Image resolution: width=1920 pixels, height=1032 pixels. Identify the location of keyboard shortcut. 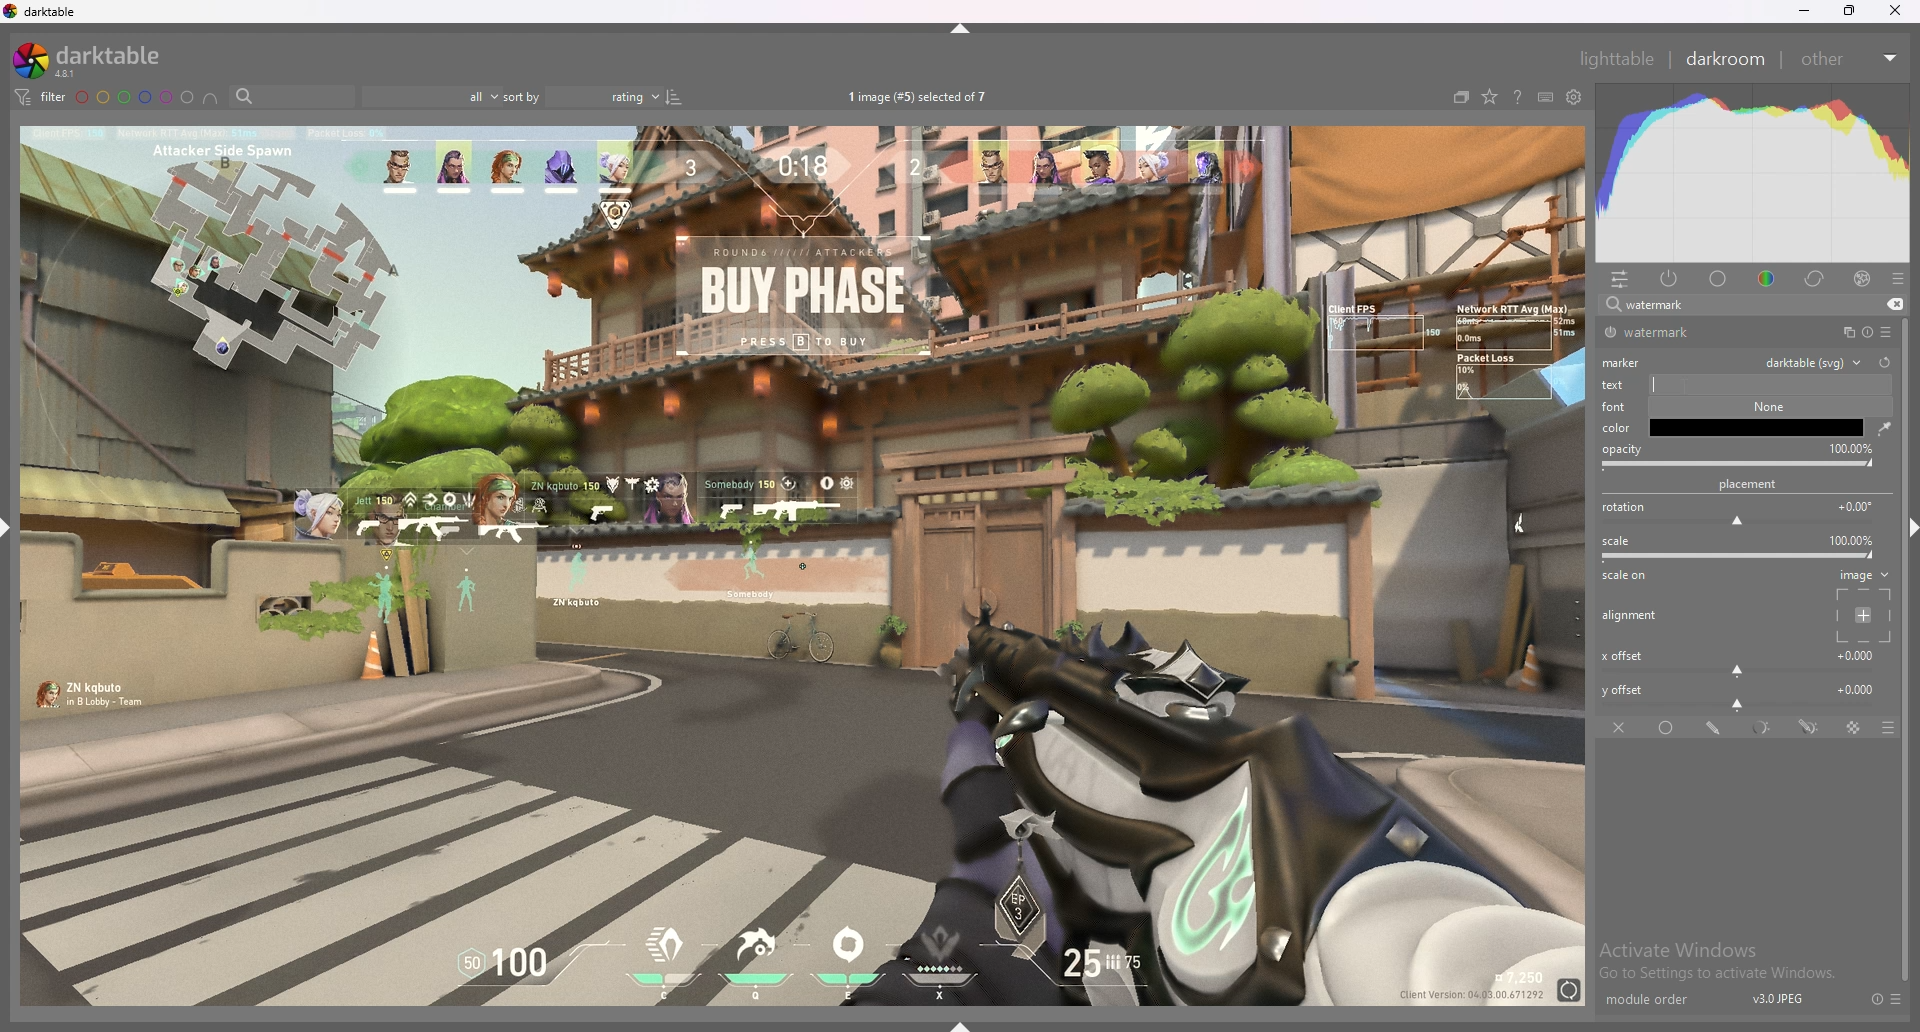
(1545, 98).